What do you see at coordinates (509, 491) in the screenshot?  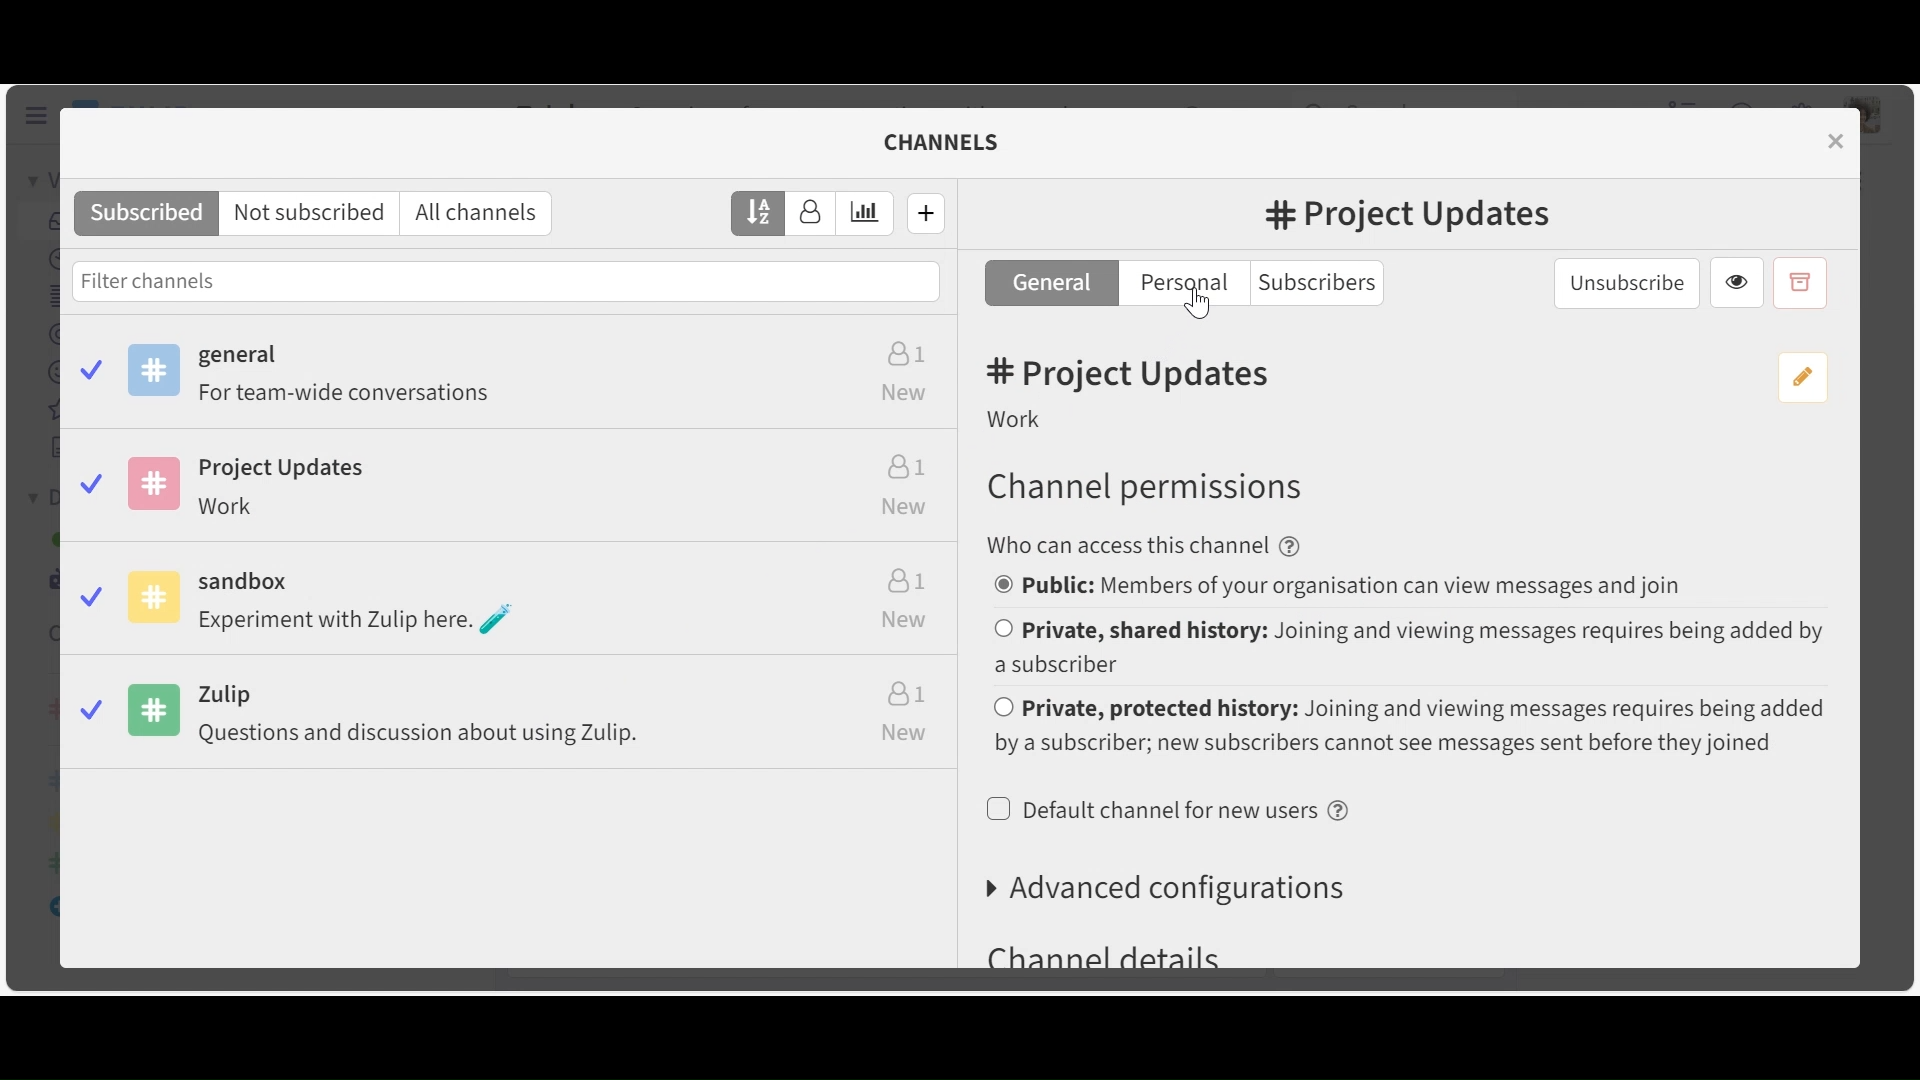 I see `Project Updates` at bounding box center [509, 491].